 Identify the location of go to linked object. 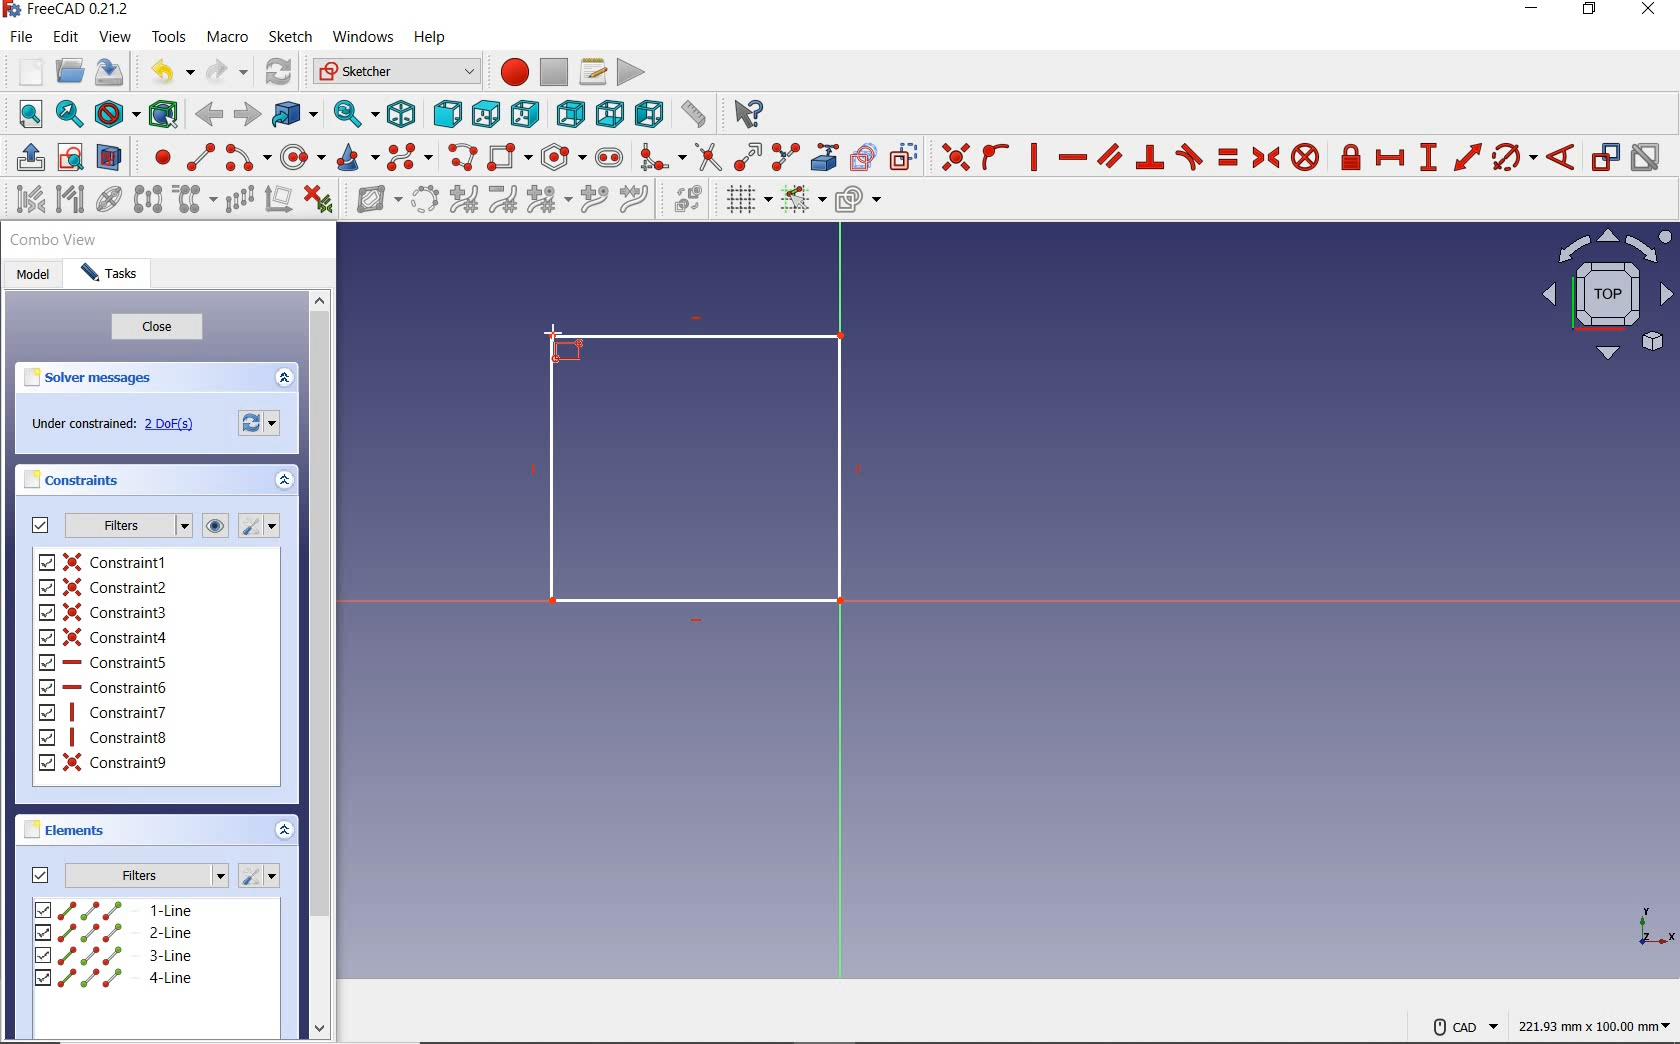
(294, 115).